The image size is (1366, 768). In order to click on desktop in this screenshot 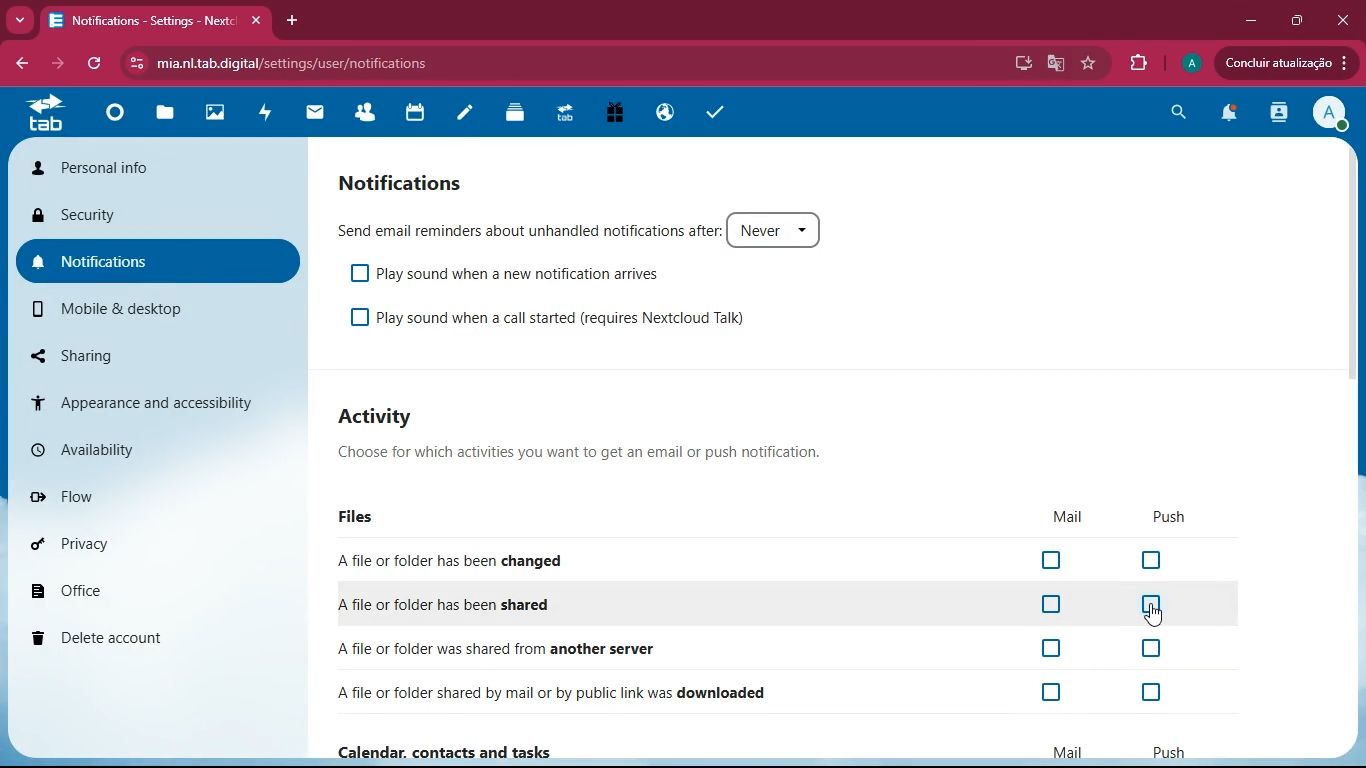, I will do `click(1021, 64)`.